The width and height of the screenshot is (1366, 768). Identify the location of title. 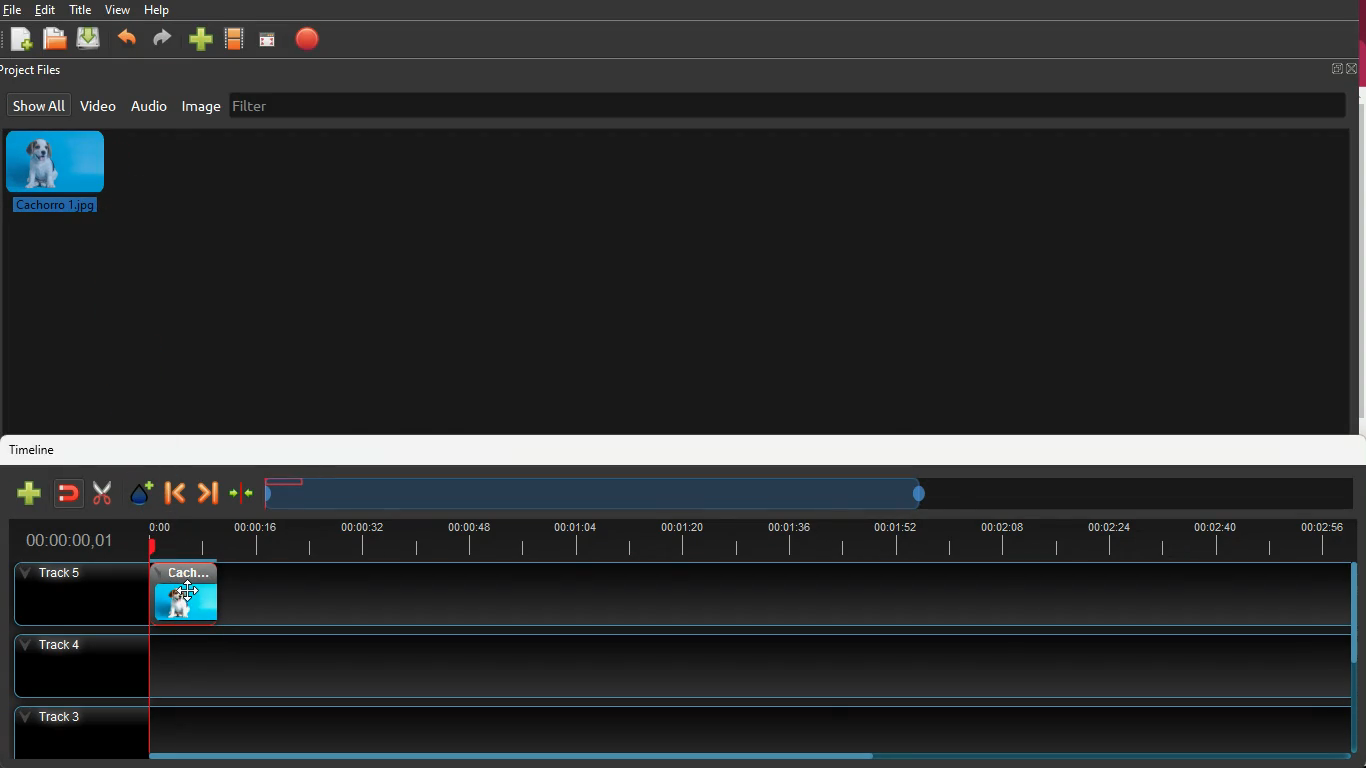
(81, 9).